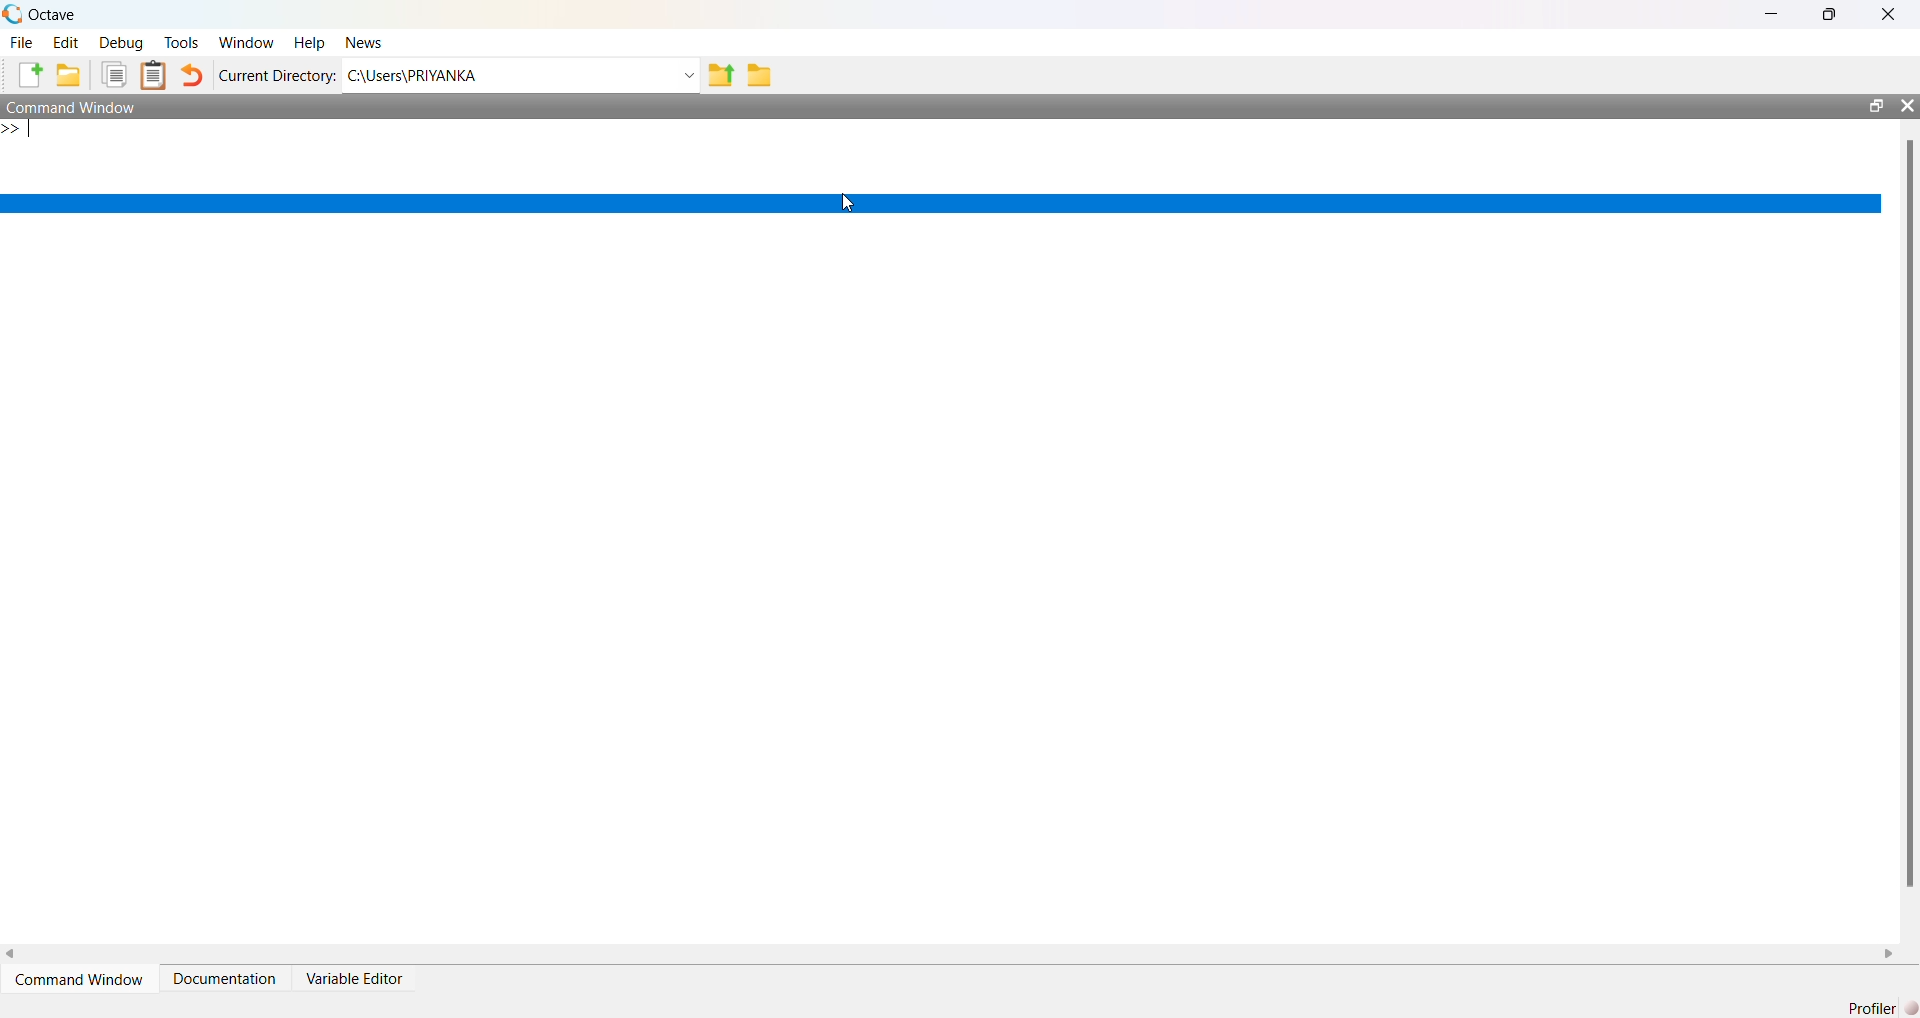 This screenshot has width=1920, height=1018. I want to click on File, so click(21, 43).